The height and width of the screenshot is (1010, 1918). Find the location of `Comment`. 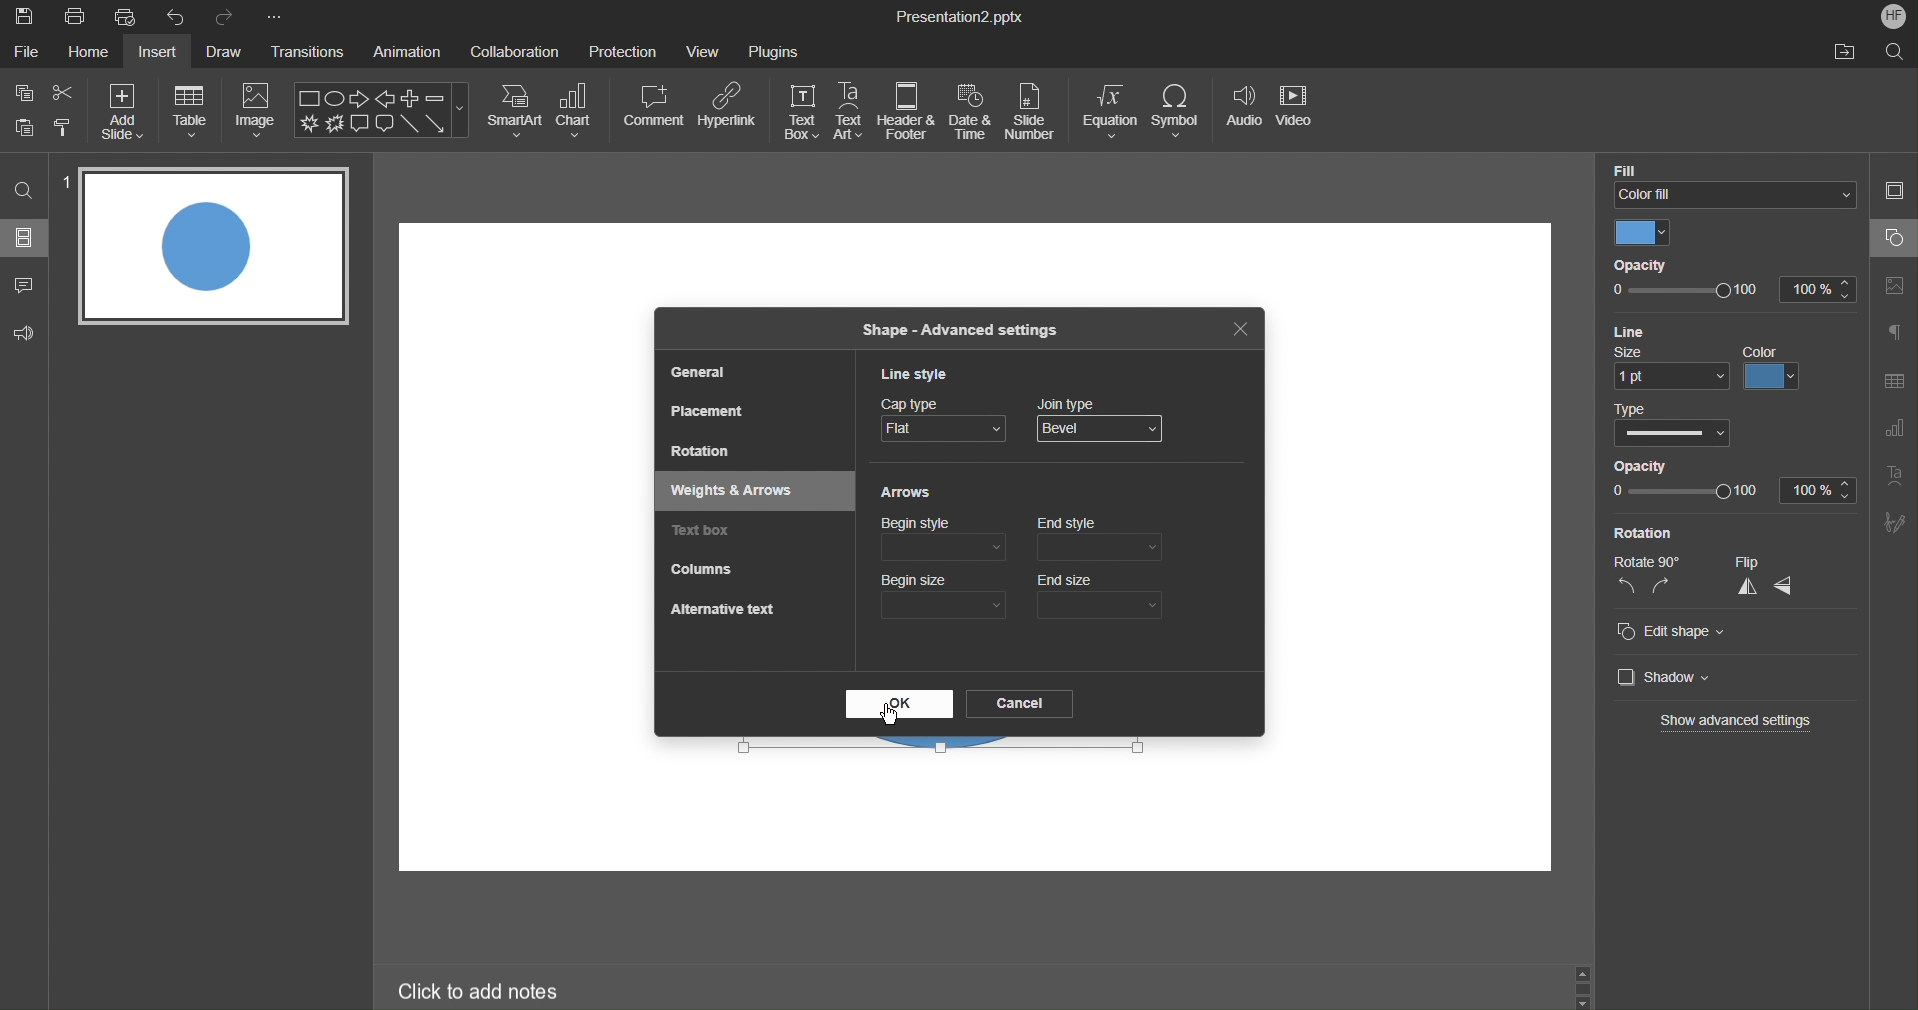

Comment is located at coordinates (25, 281).